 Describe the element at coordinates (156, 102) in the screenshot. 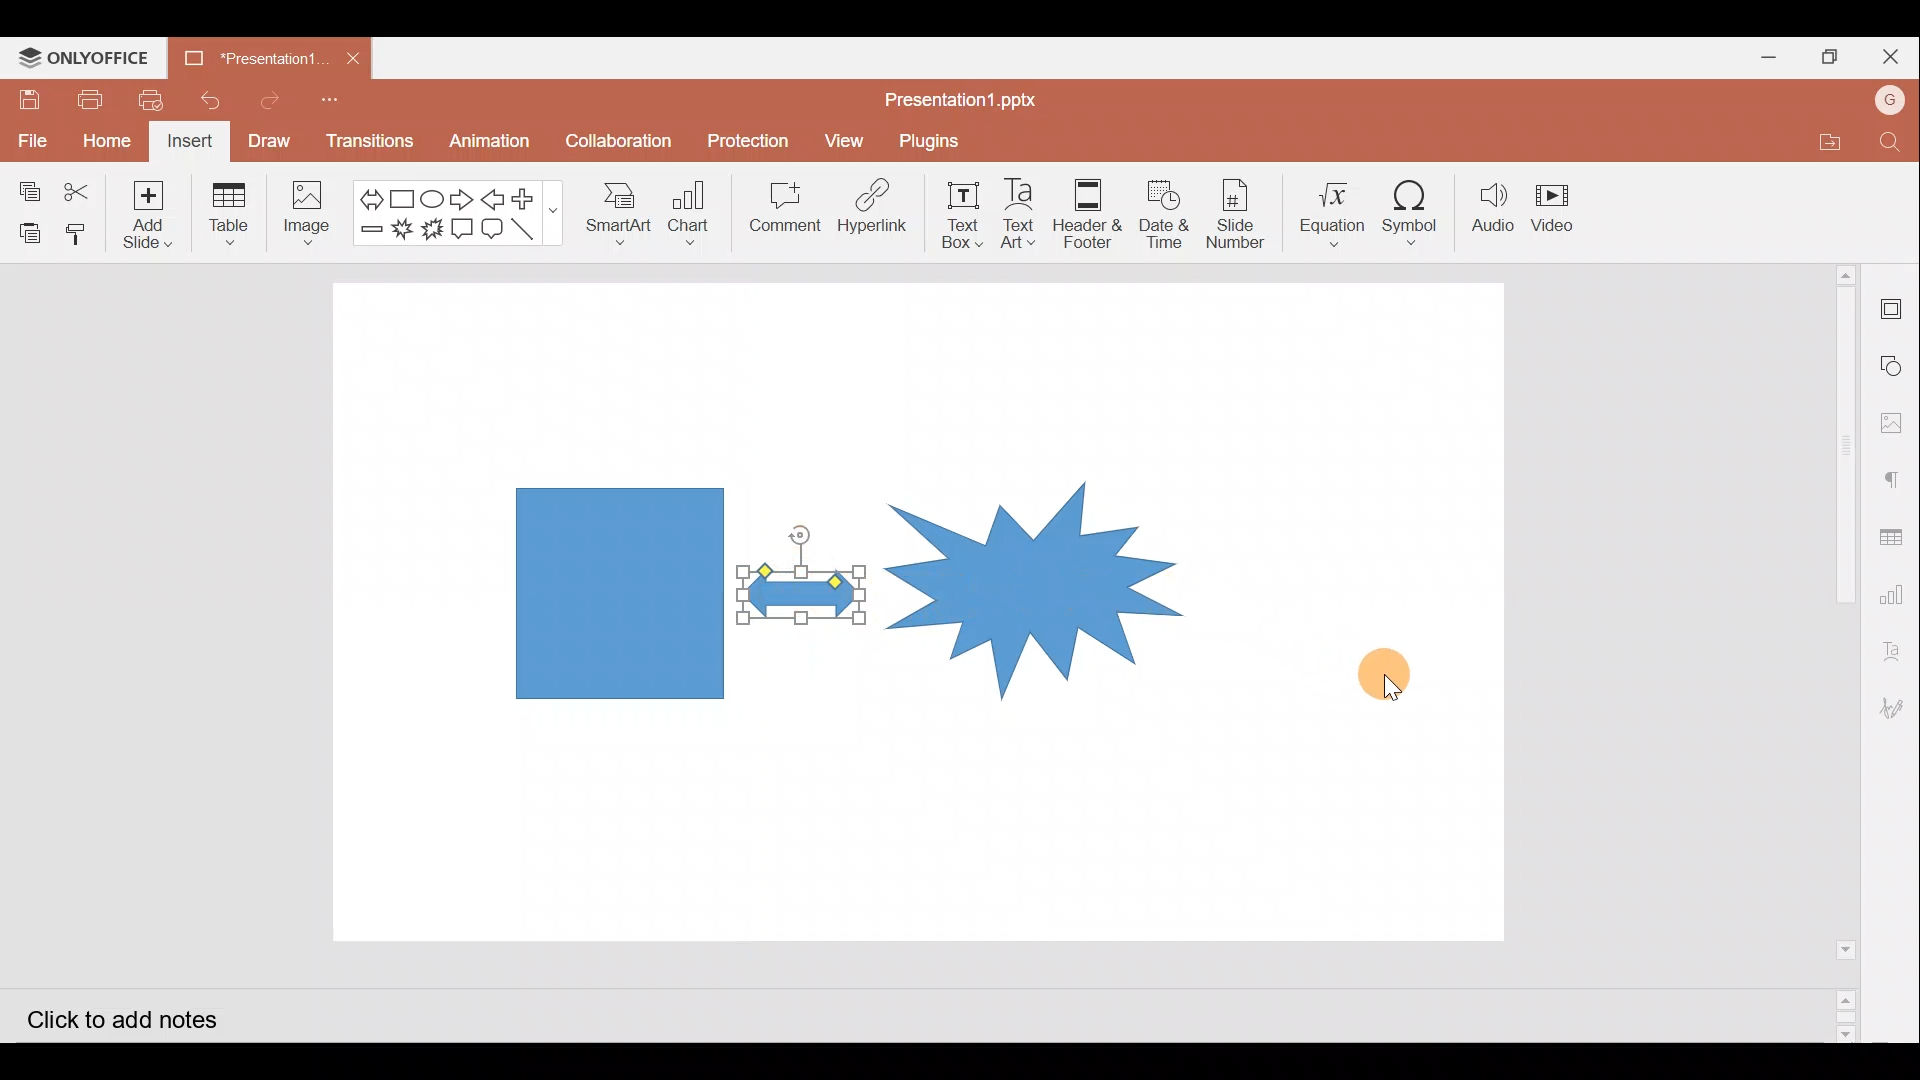

I see `Quick print` at that location.